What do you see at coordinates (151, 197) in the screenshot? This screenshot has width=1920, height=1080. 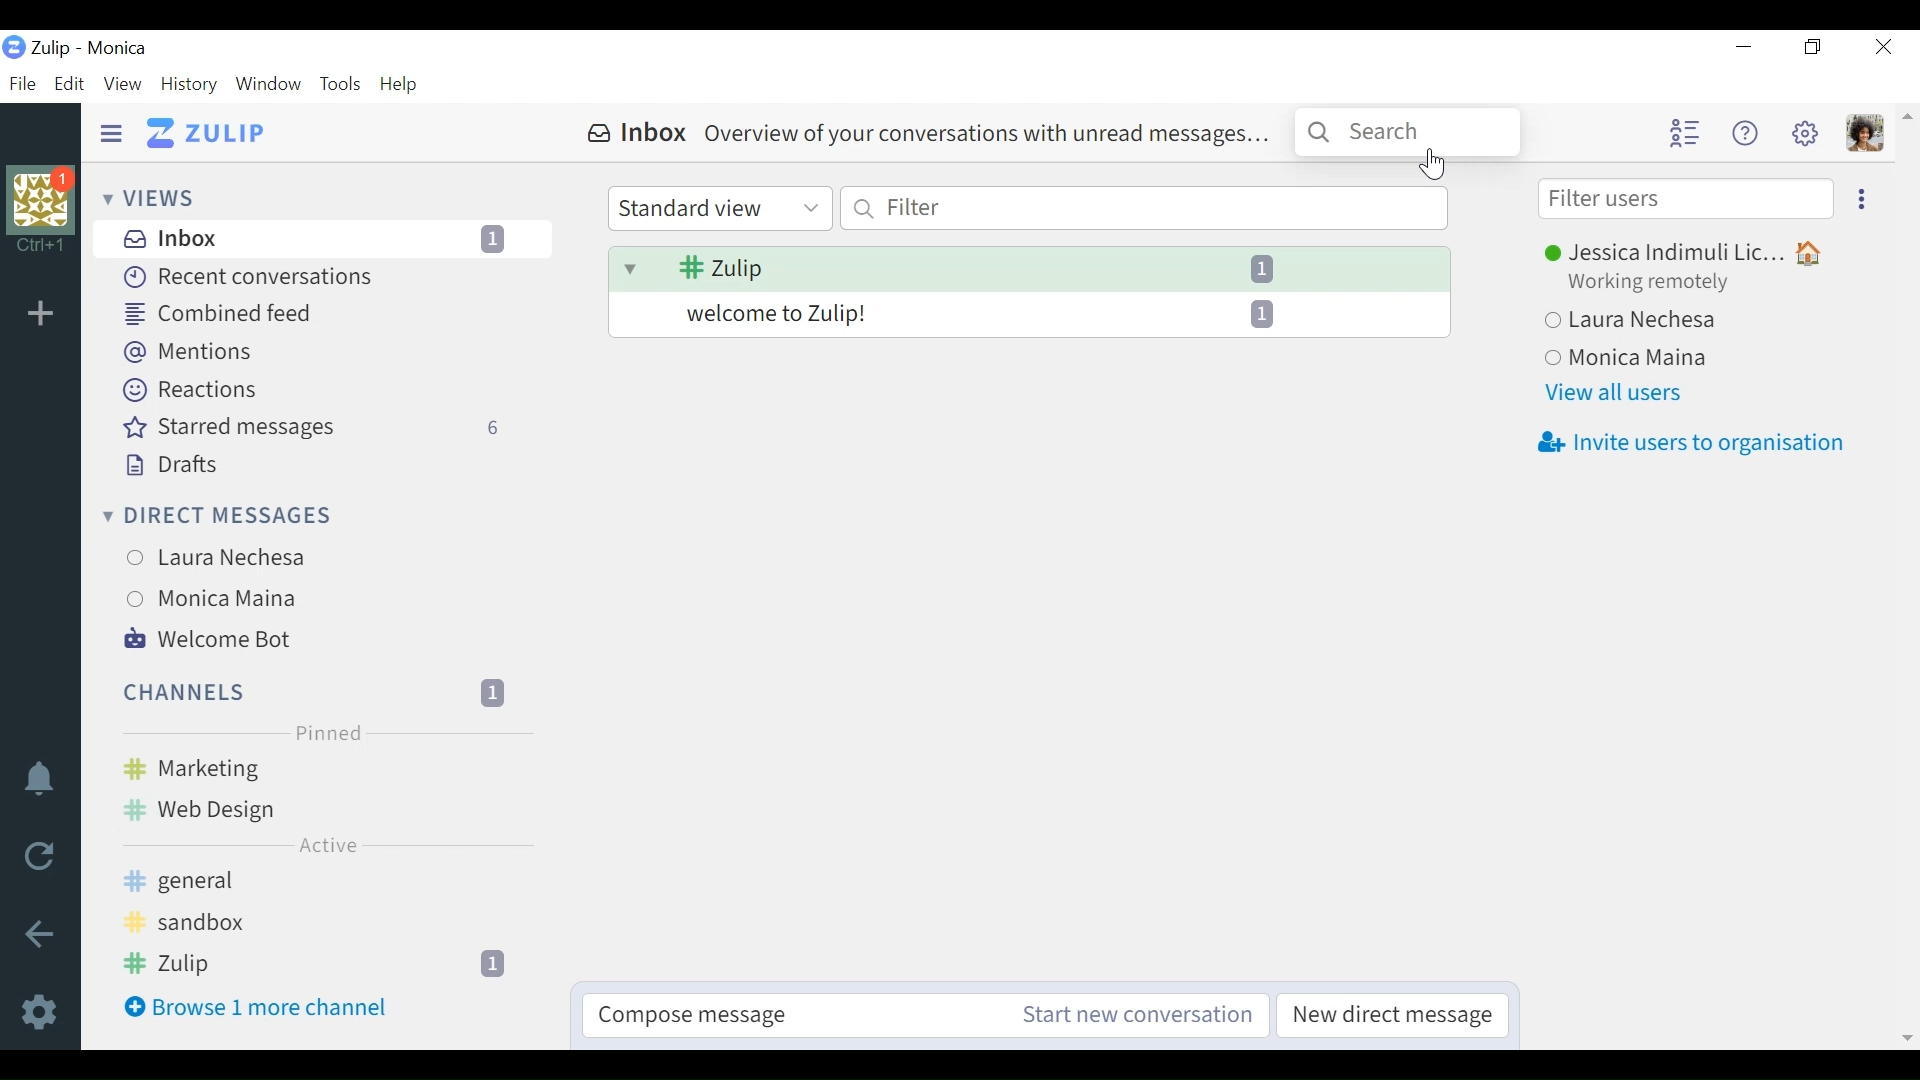 I see `Views` at bounding box center [151, 197].